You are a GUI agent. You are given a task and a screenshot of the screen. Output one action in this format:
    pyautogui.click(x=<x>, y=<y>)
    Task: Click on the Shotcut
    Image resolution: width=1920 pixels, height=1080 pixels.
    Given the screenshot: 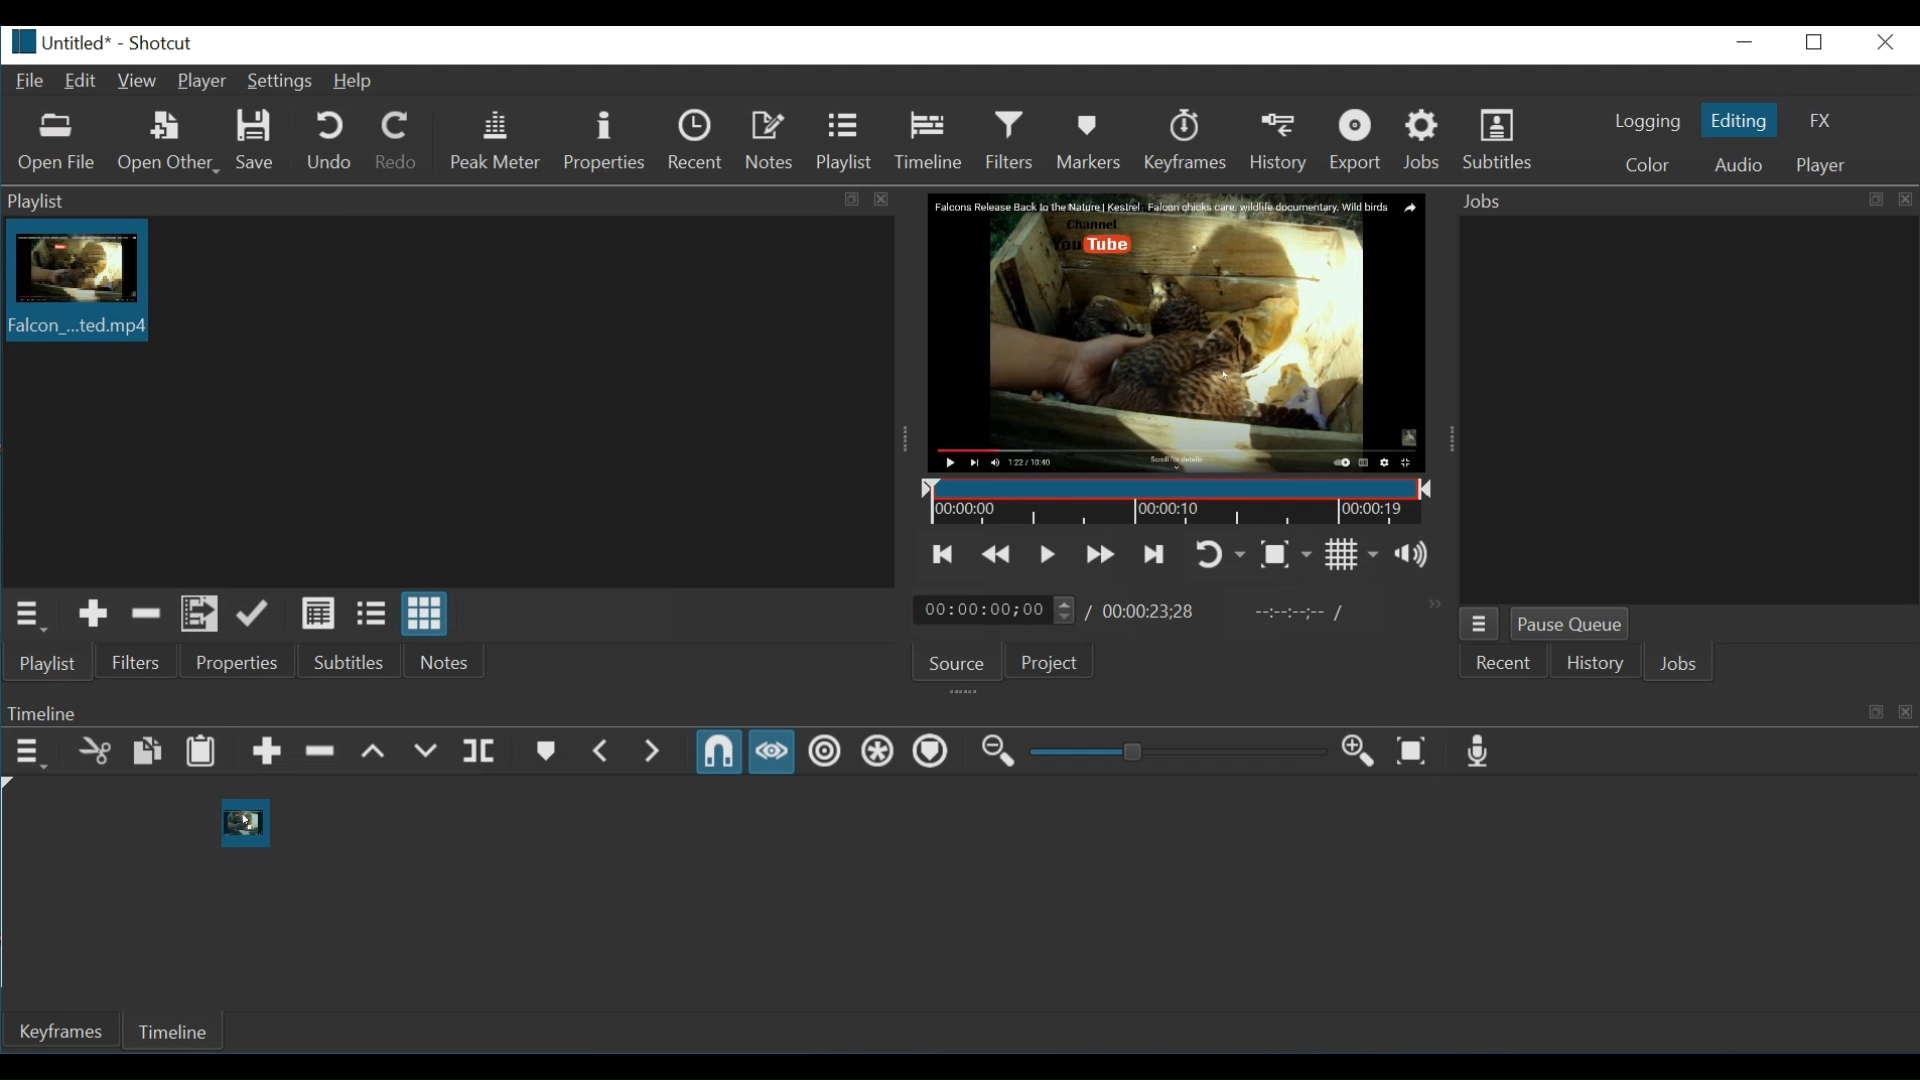 What is the action you would take?
    pyautogui.click(x=160, y=44)
    